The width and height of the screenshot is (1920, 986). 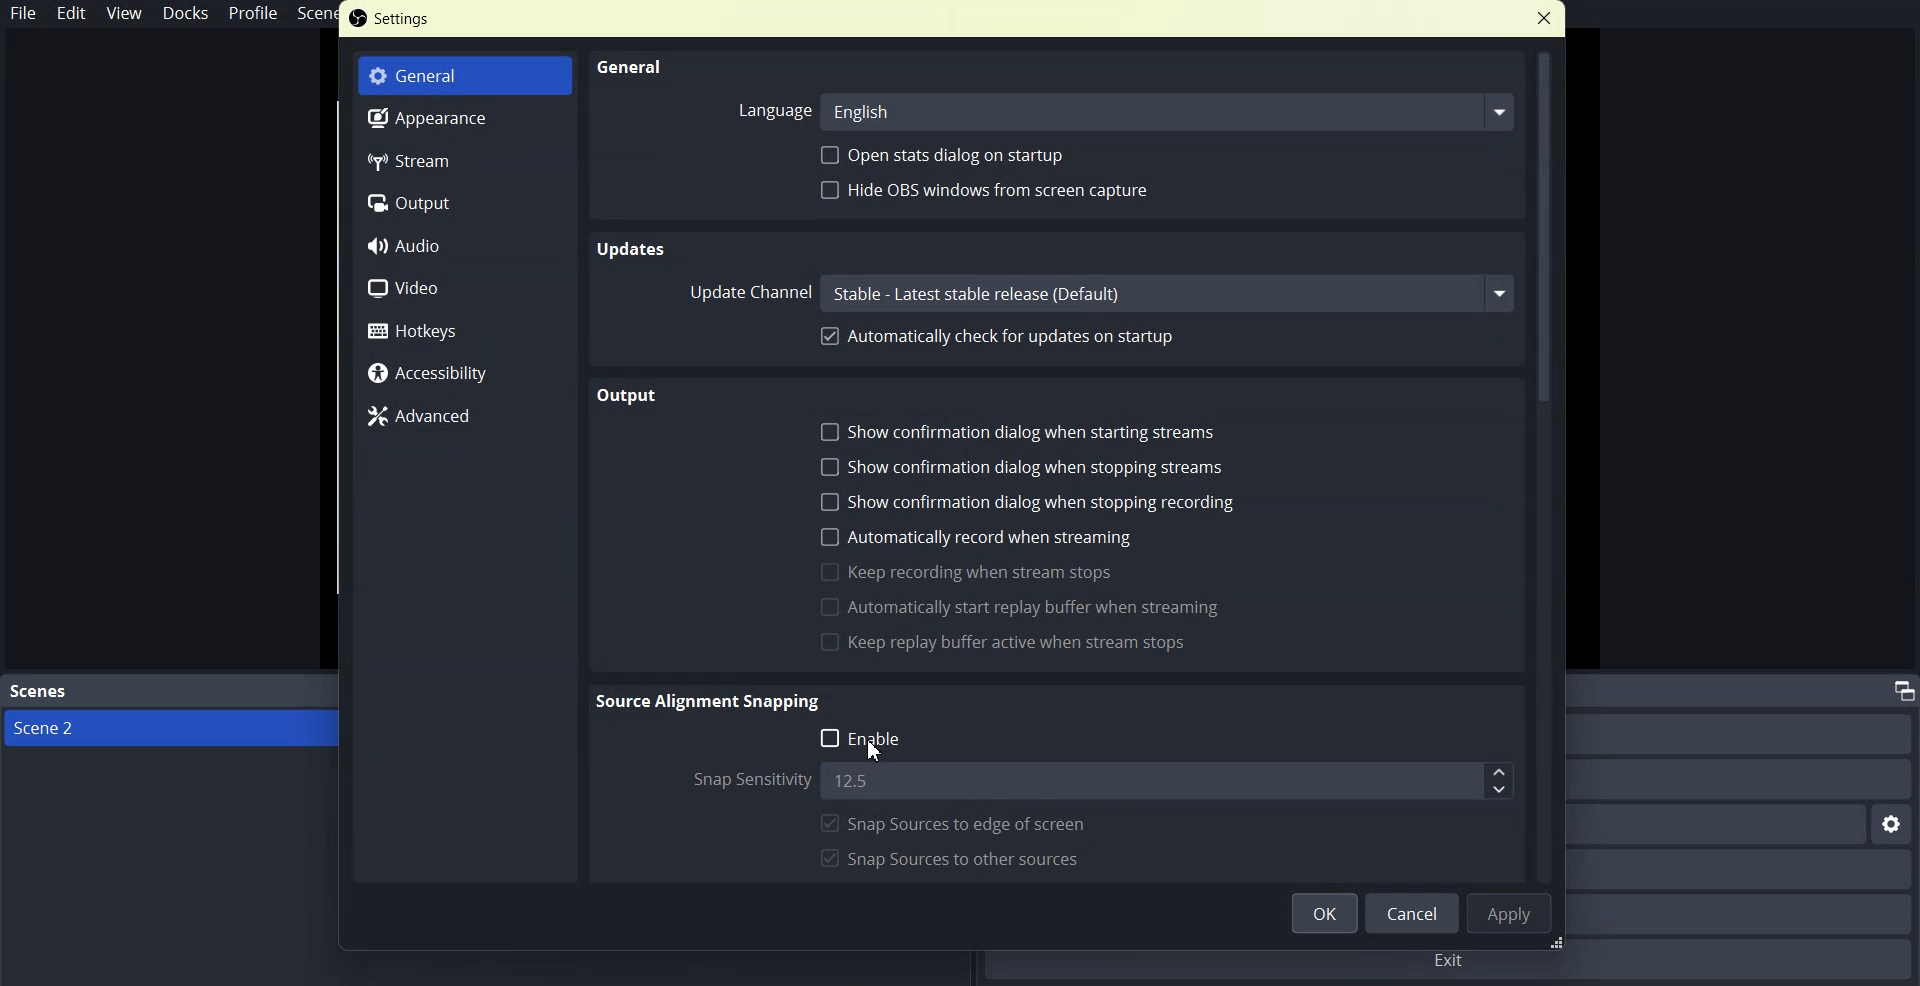 What do you see at coordinates (56, 729) in the screenshot?
I see `scene 2` at bounding box center [56, 729].